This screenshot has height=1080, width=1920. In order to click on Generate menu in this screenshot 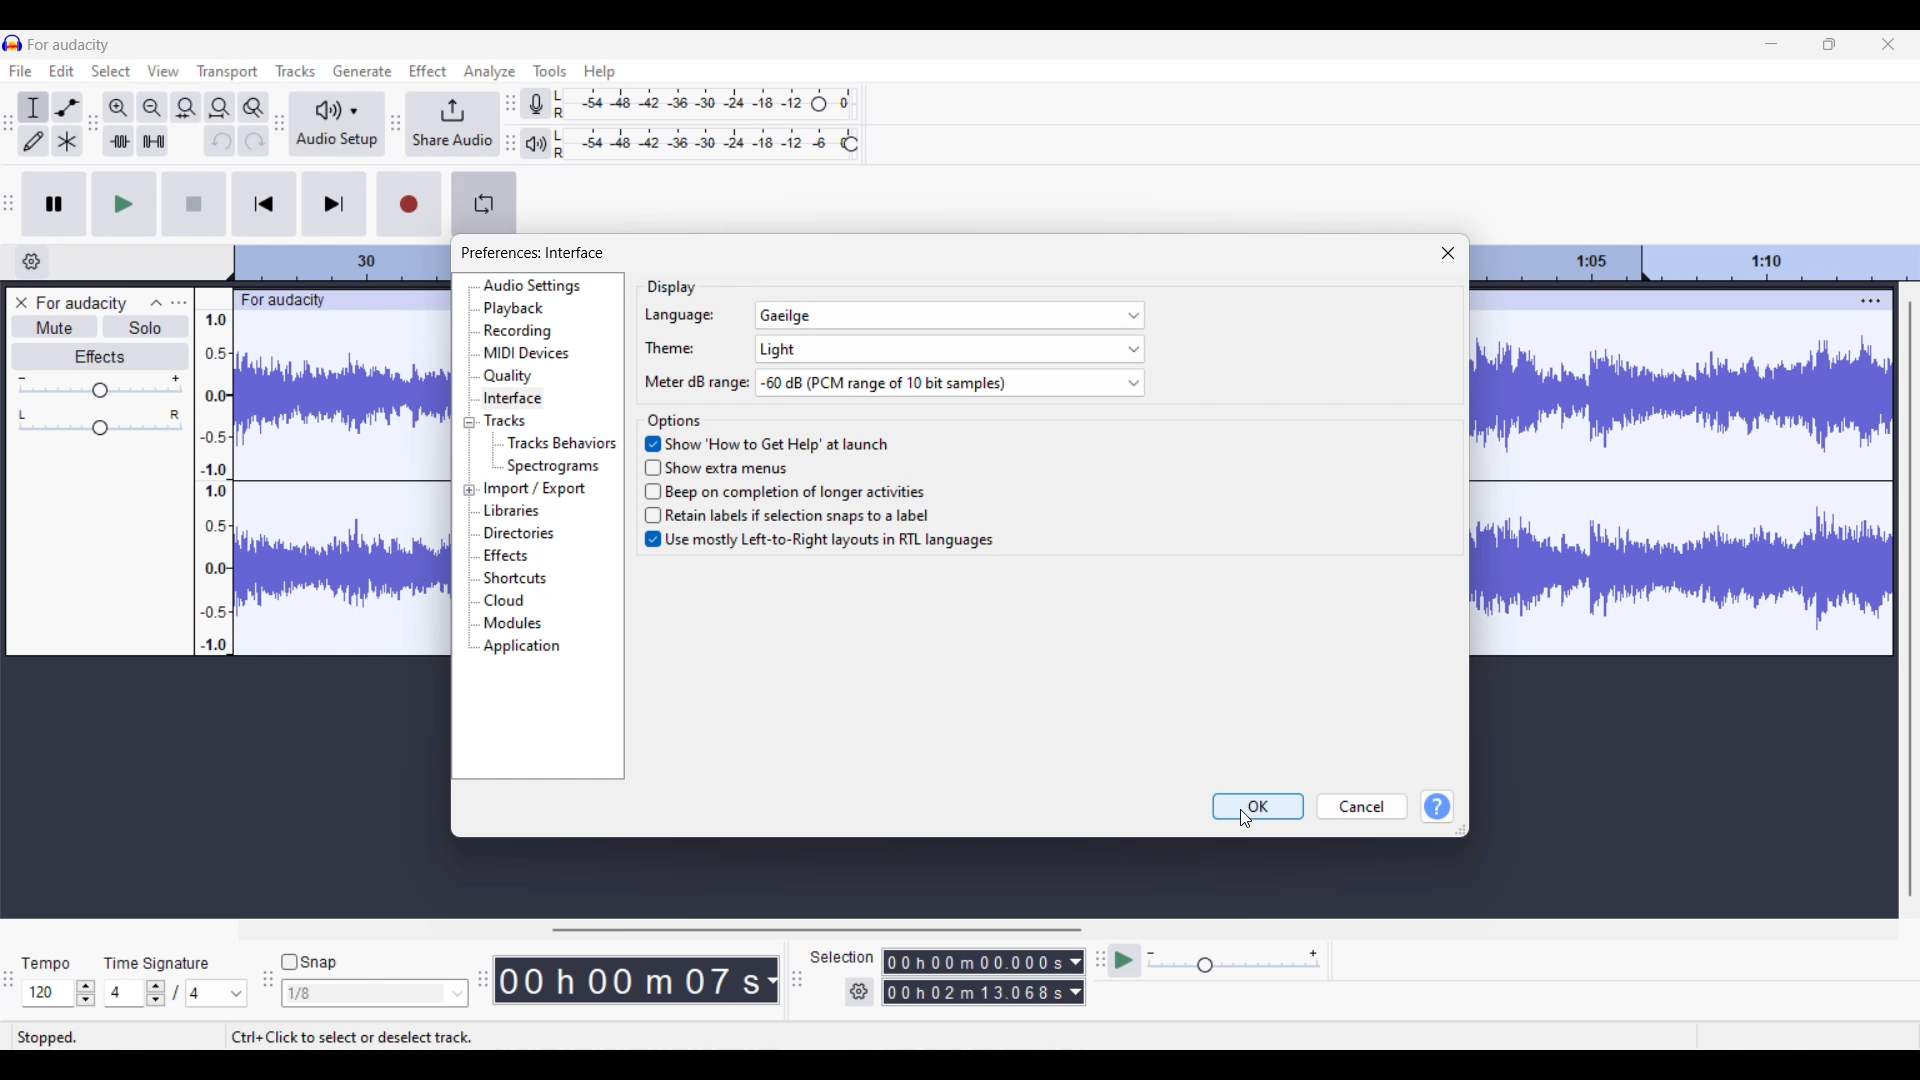, I will do `click(362, 71)`.